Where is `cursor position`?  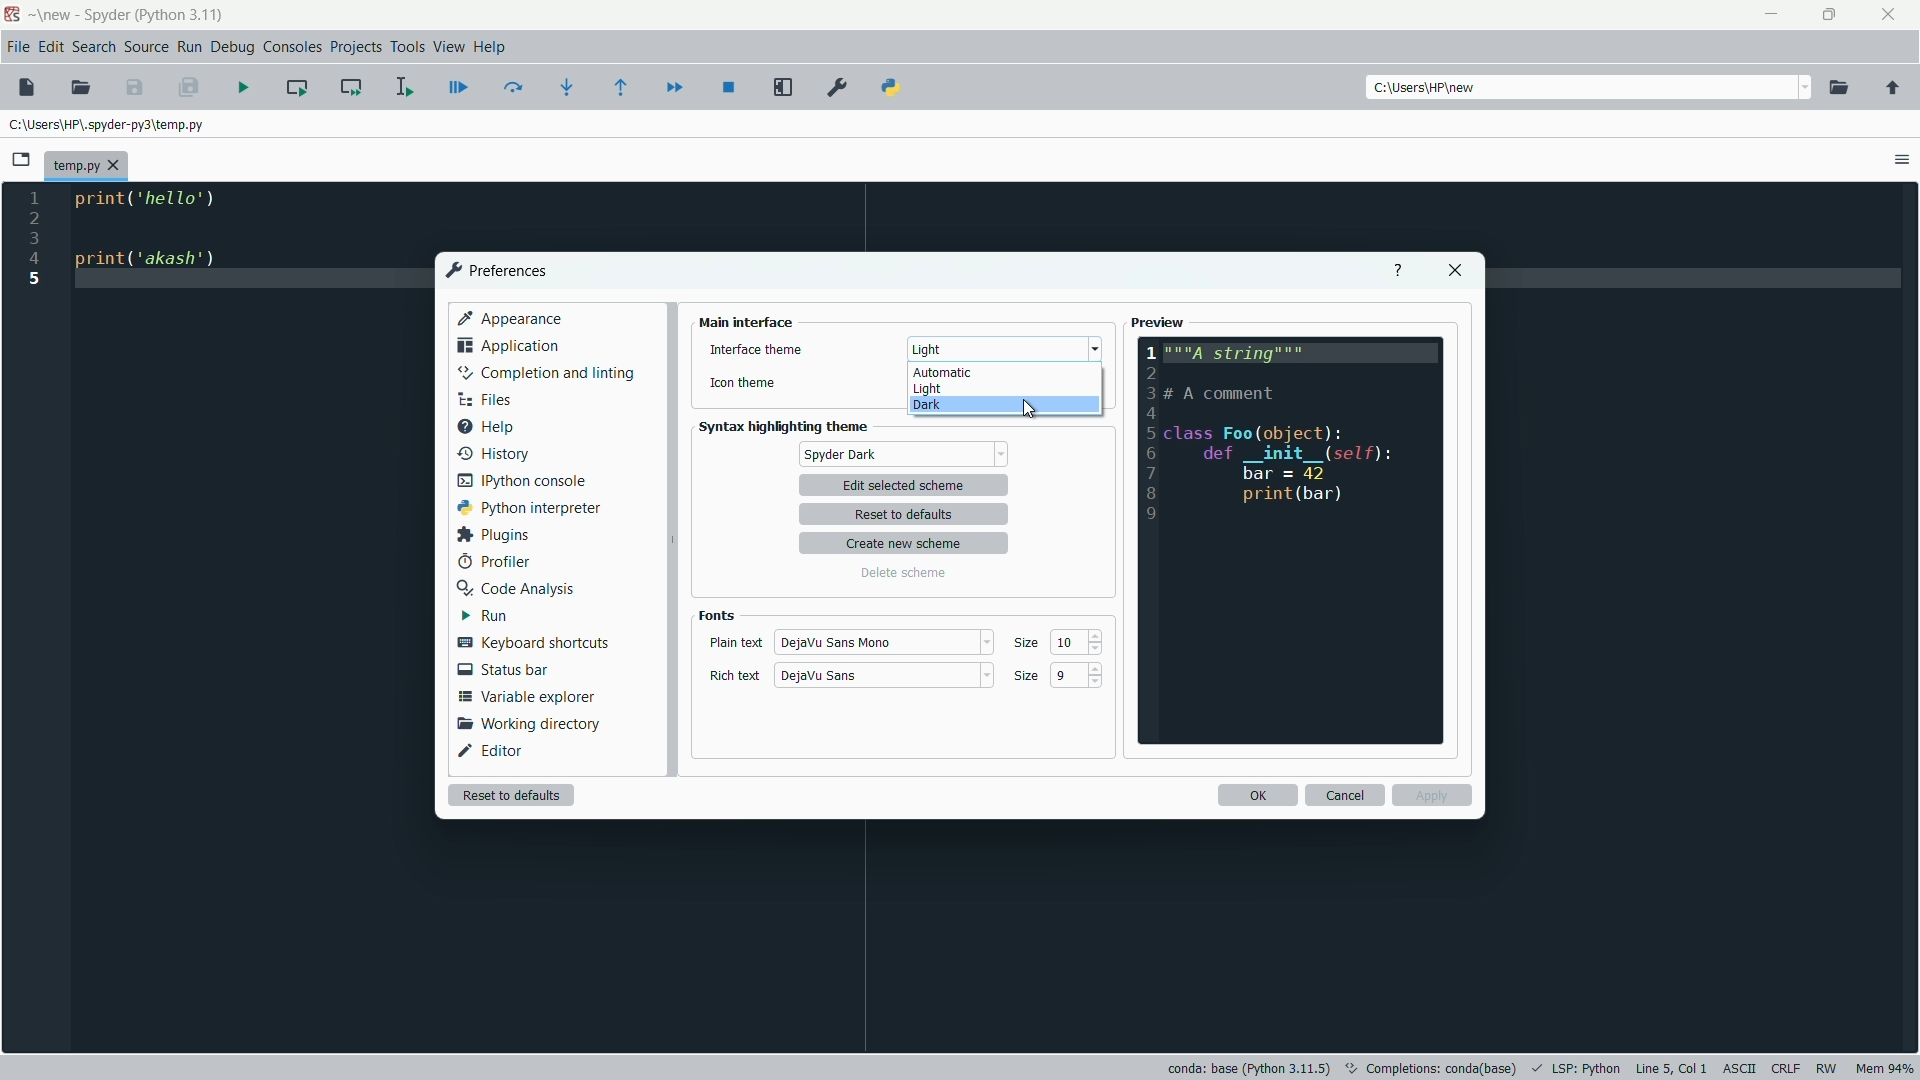 cursor position is located at coordinates (1671, 1068).